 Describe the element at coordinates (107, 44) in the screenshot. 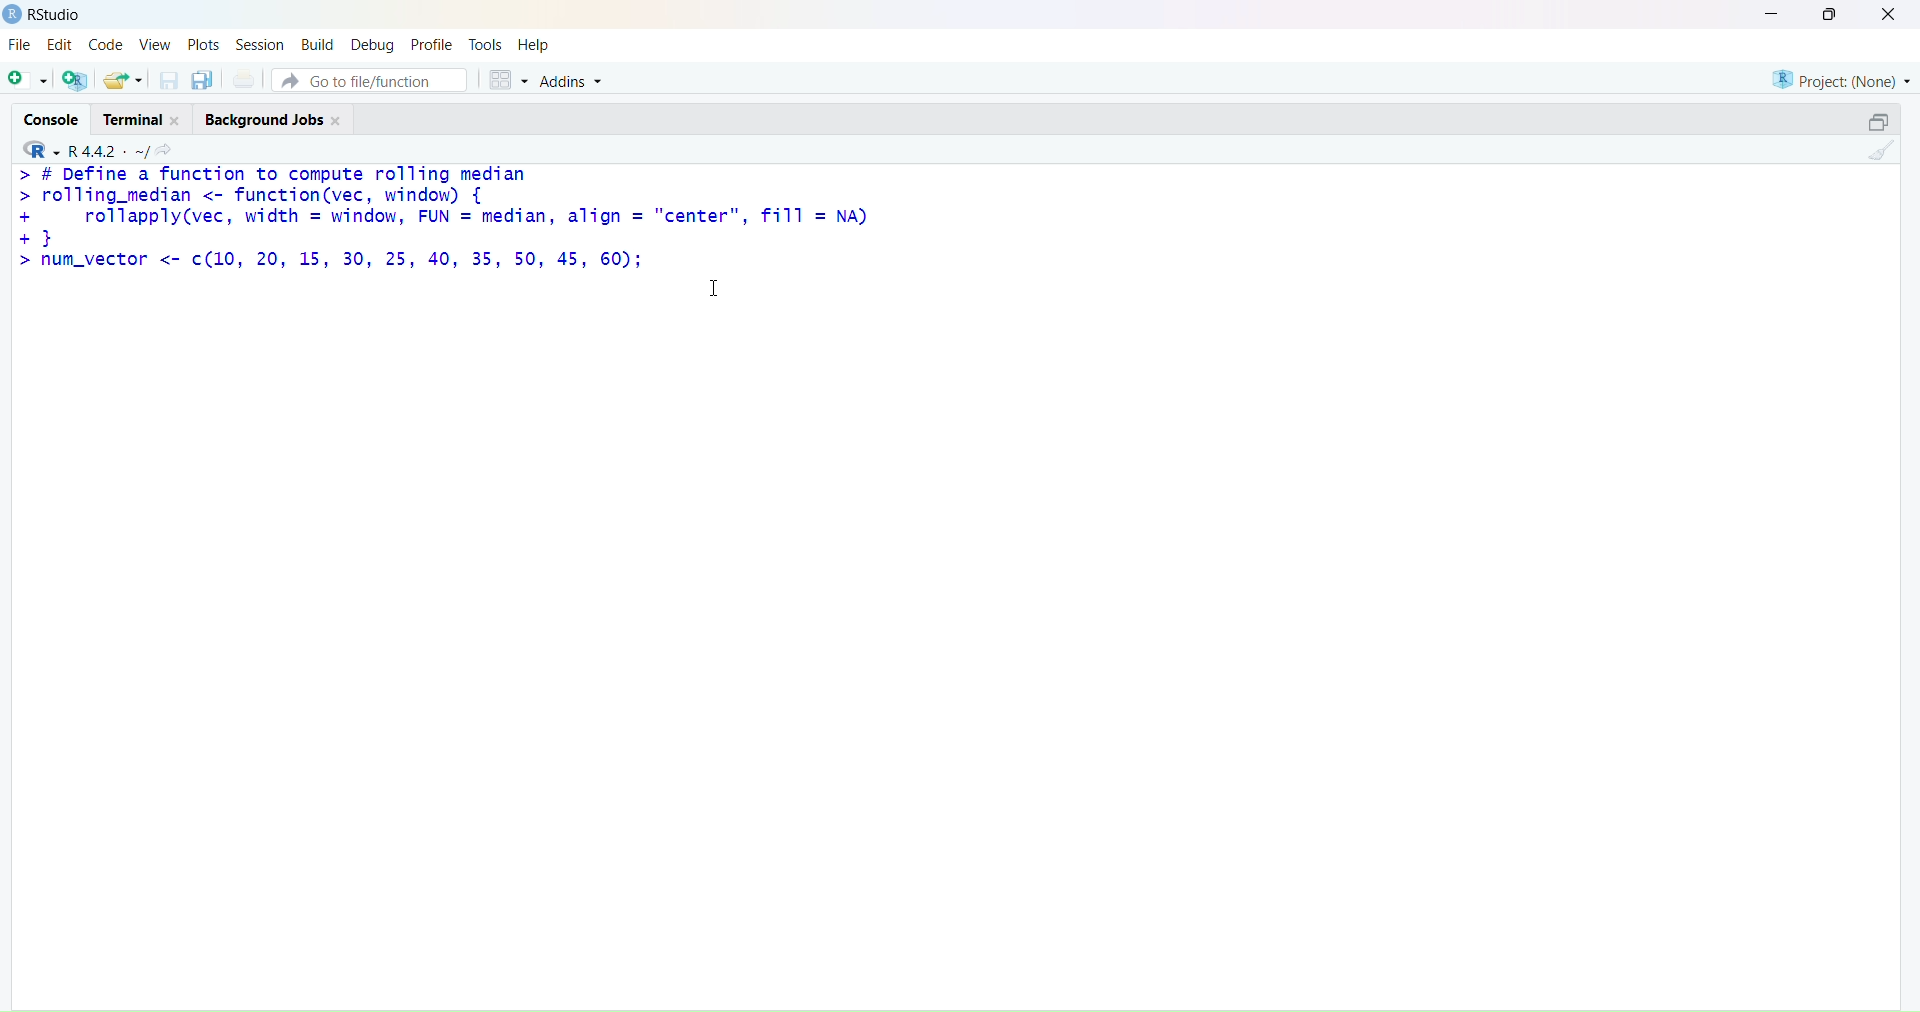

I see `code` at that location.